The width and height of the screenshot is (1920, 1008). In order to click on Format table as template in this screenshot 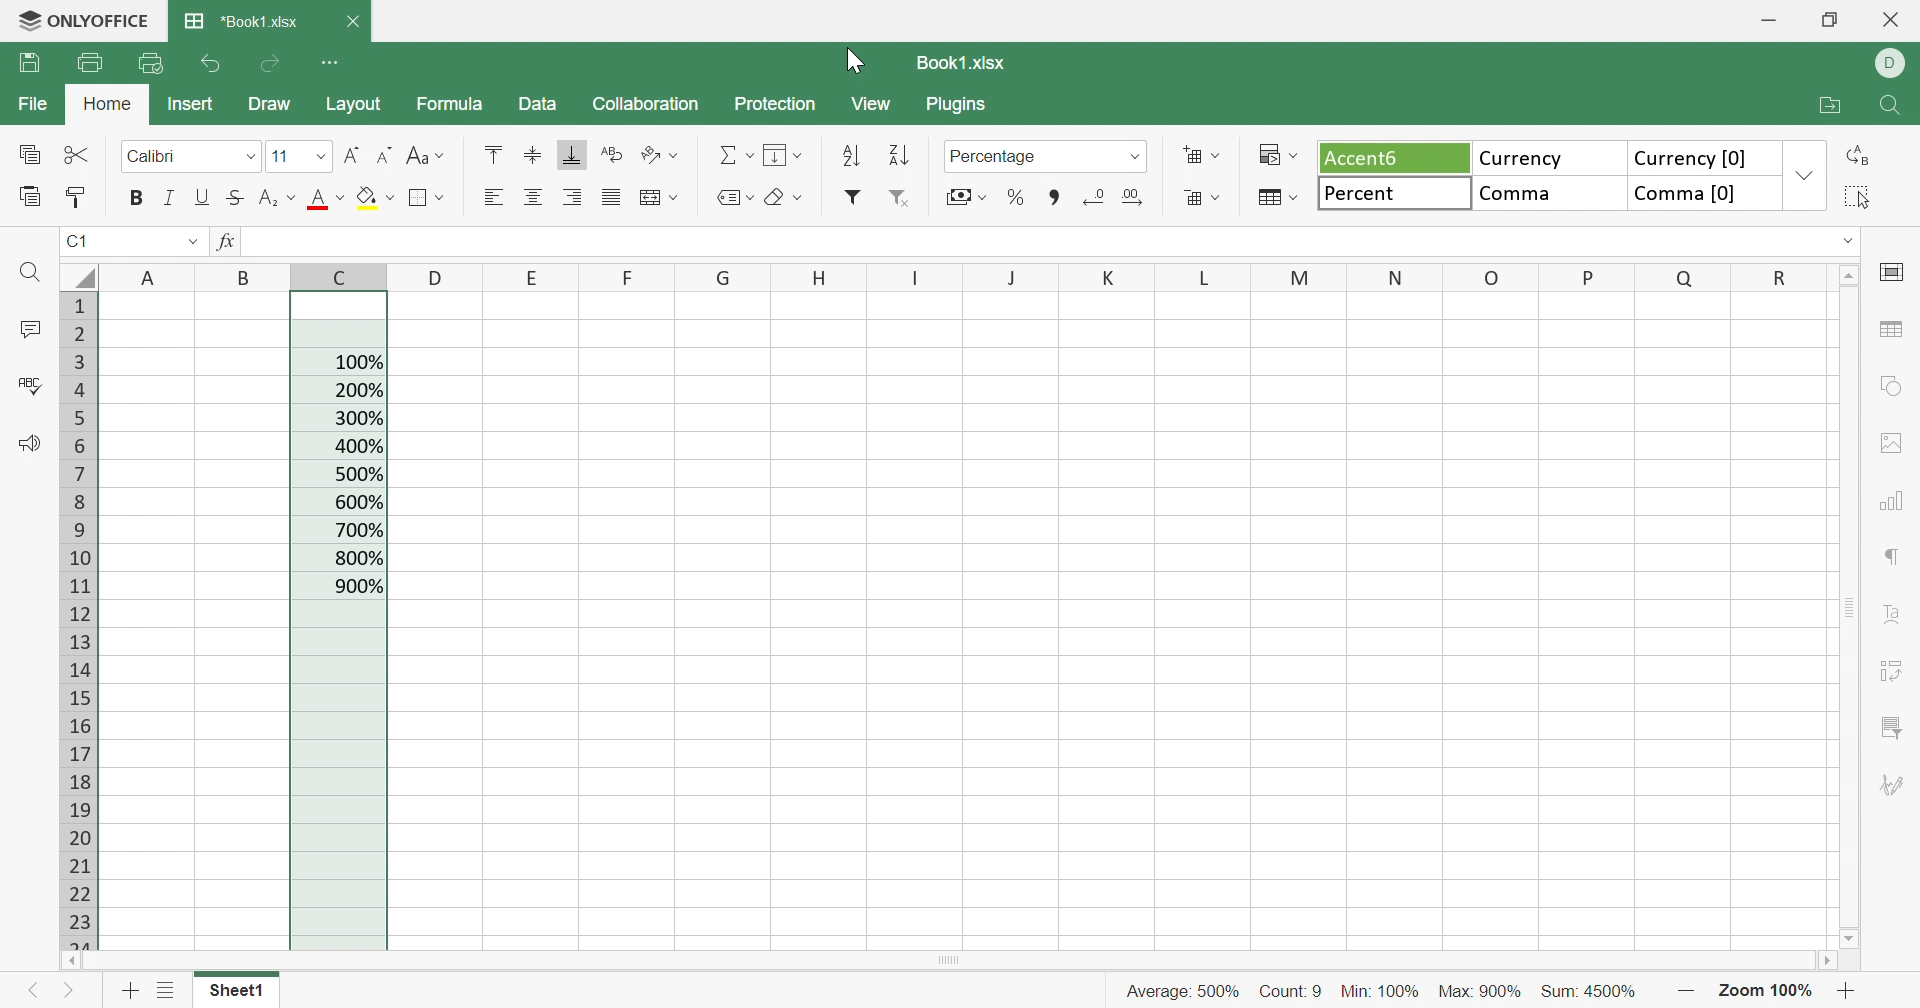, I will do `click(1277, 200)`.